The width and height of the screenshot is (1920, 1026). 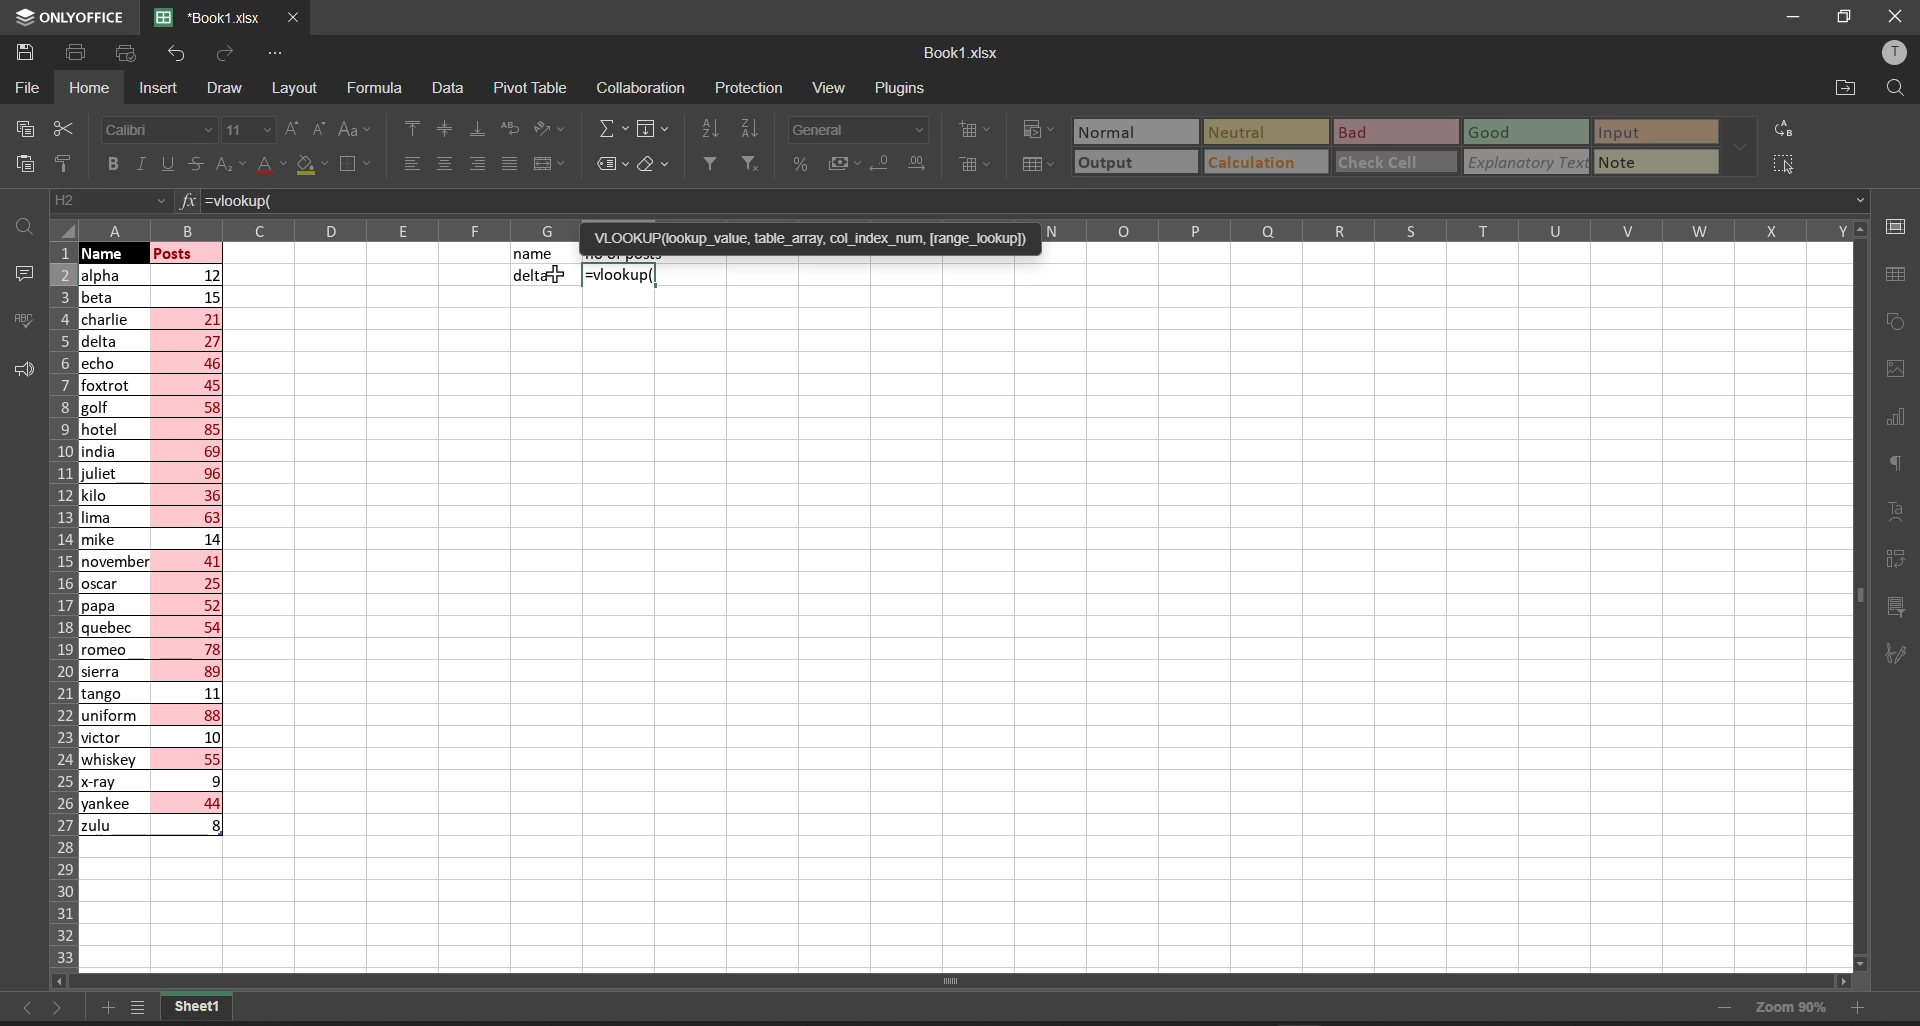 What do you see at coordinates (1892, 17) in the screenshot?
I see `close` at bounding box center [1892, 17].